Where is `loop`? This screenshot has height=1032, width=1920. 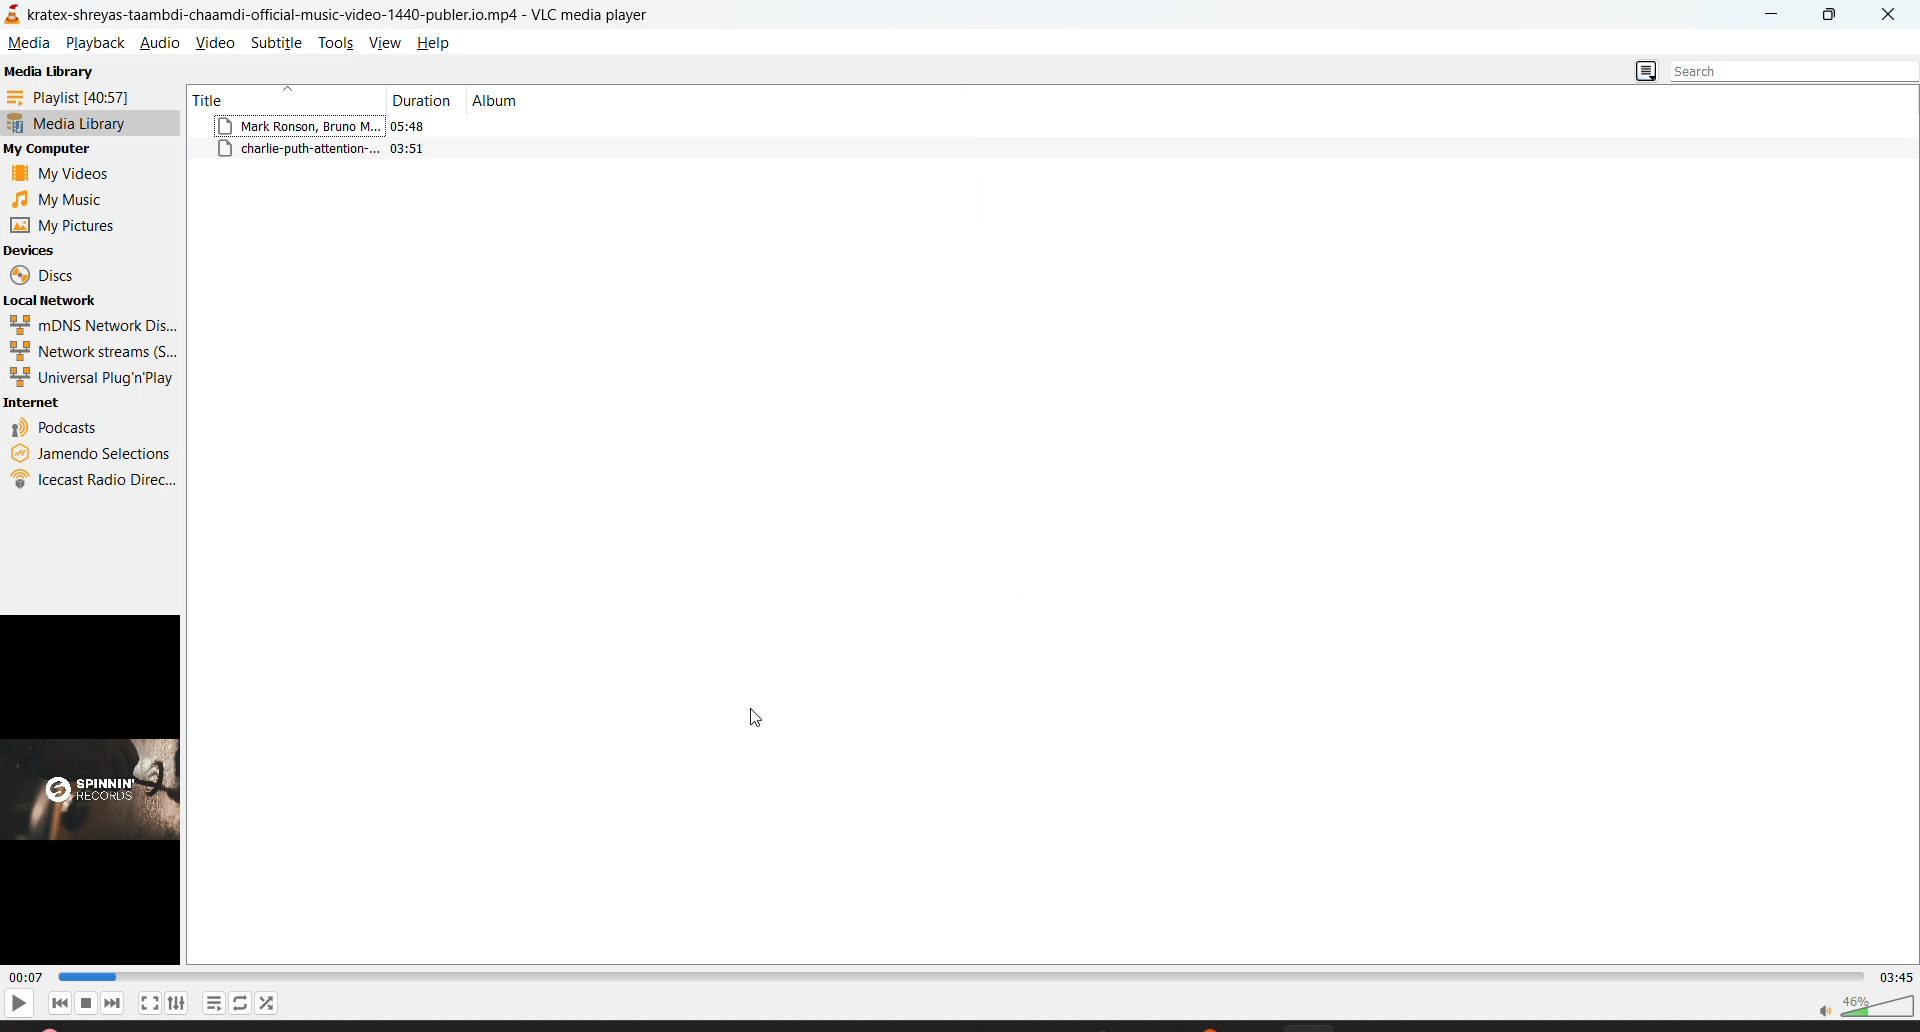
loop is located at coordinates (238, 1001).